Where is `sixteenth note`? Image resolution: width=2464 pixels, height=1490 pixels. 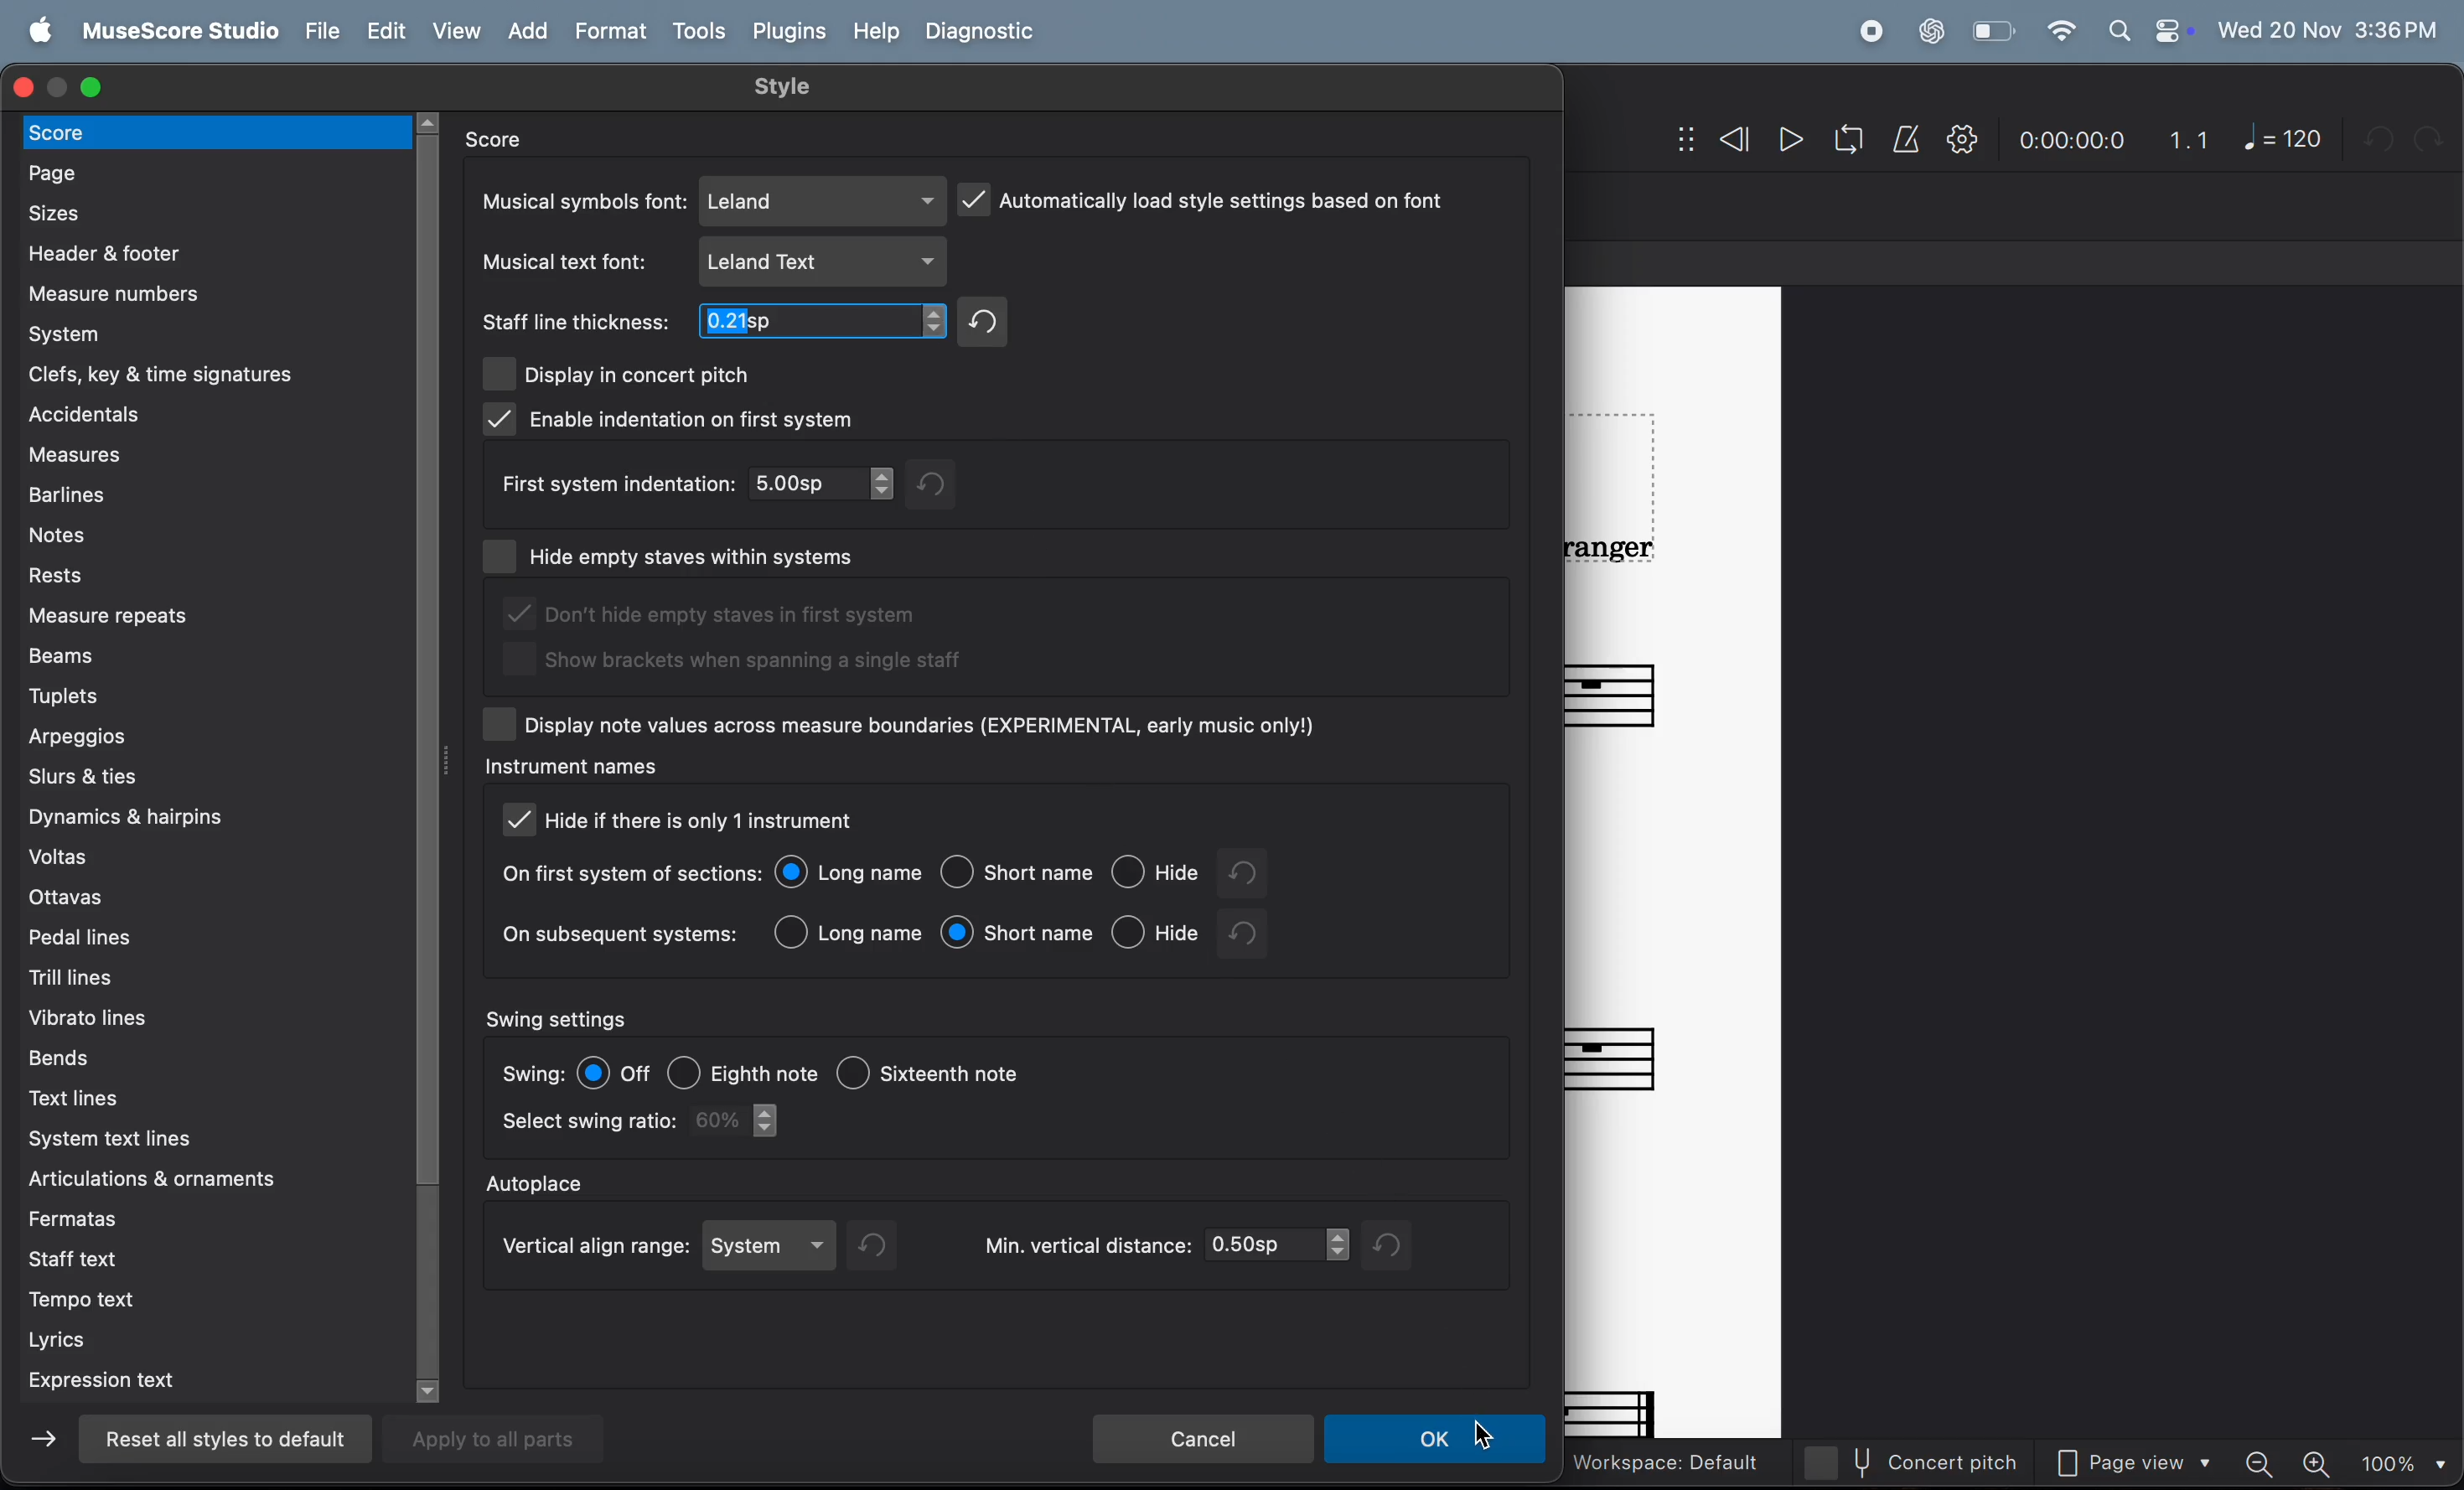
sixteenth note is located at coordinates (968, 1077).